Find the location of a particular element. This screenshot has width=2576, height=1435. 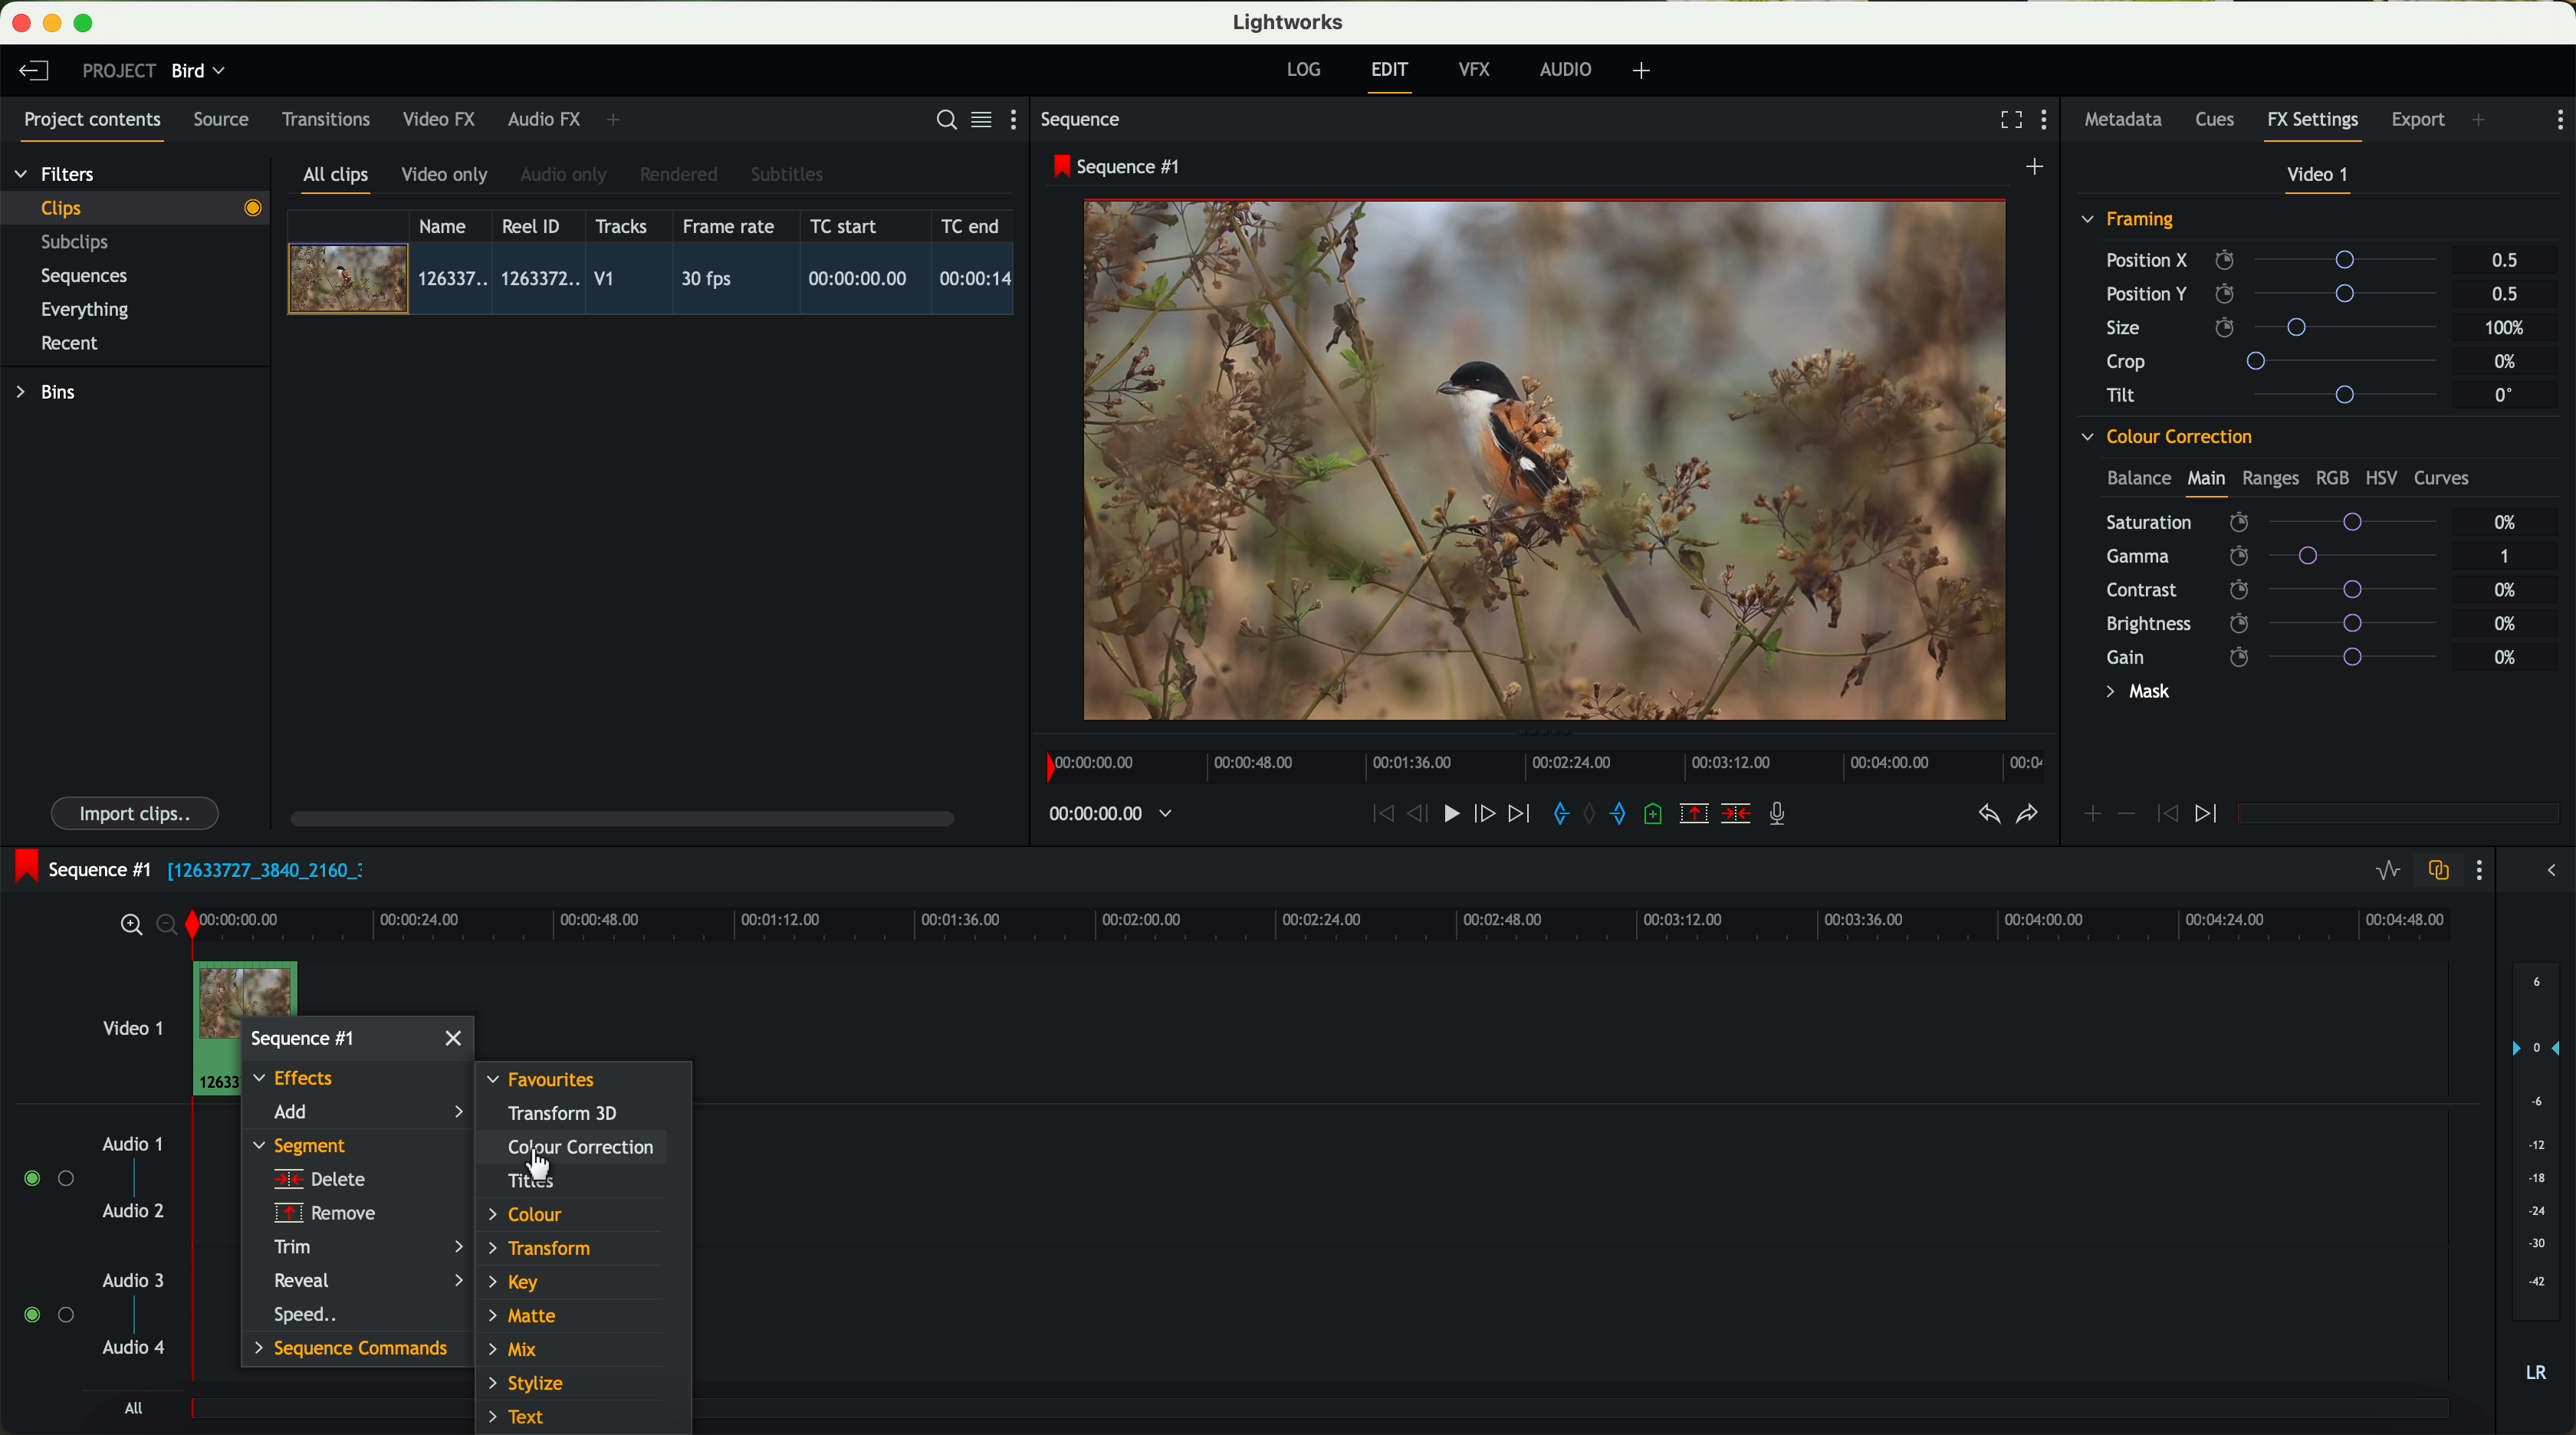

close window is located at coordinates (451, 1037).